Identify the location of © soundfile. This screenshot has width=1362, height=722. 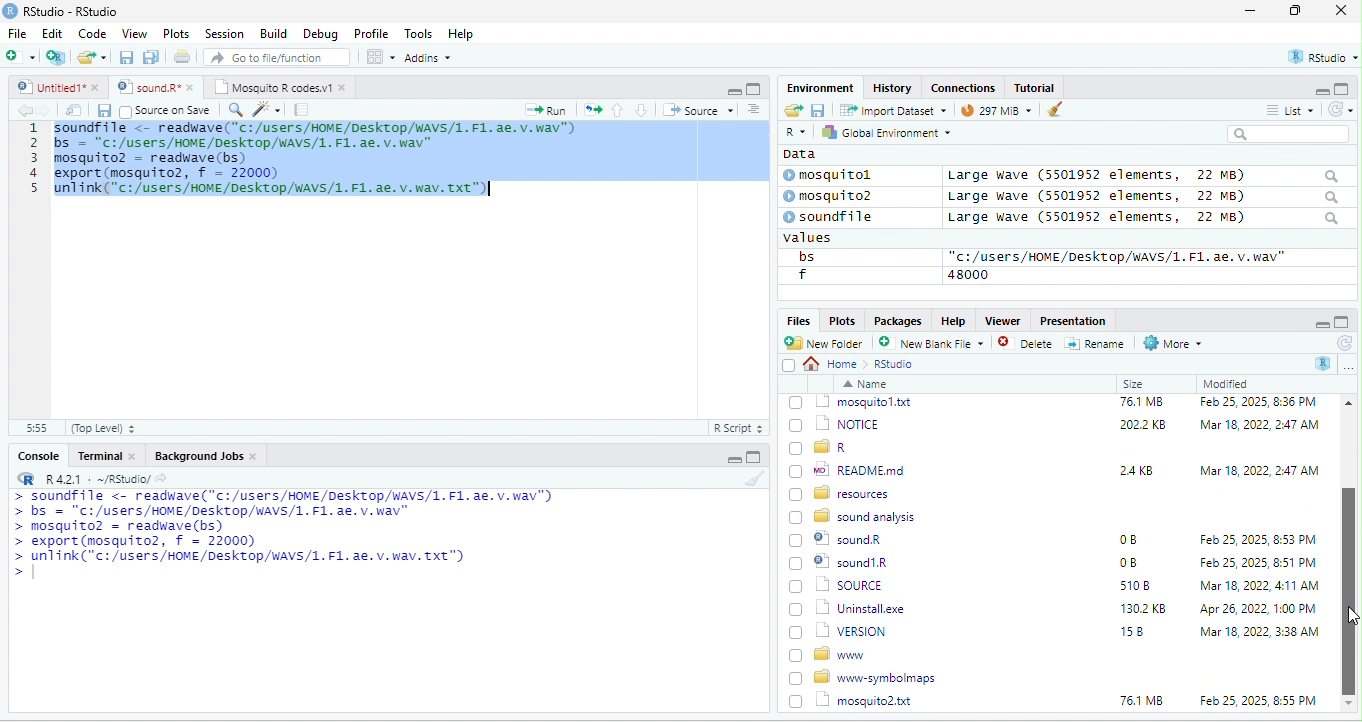
(837, 216).